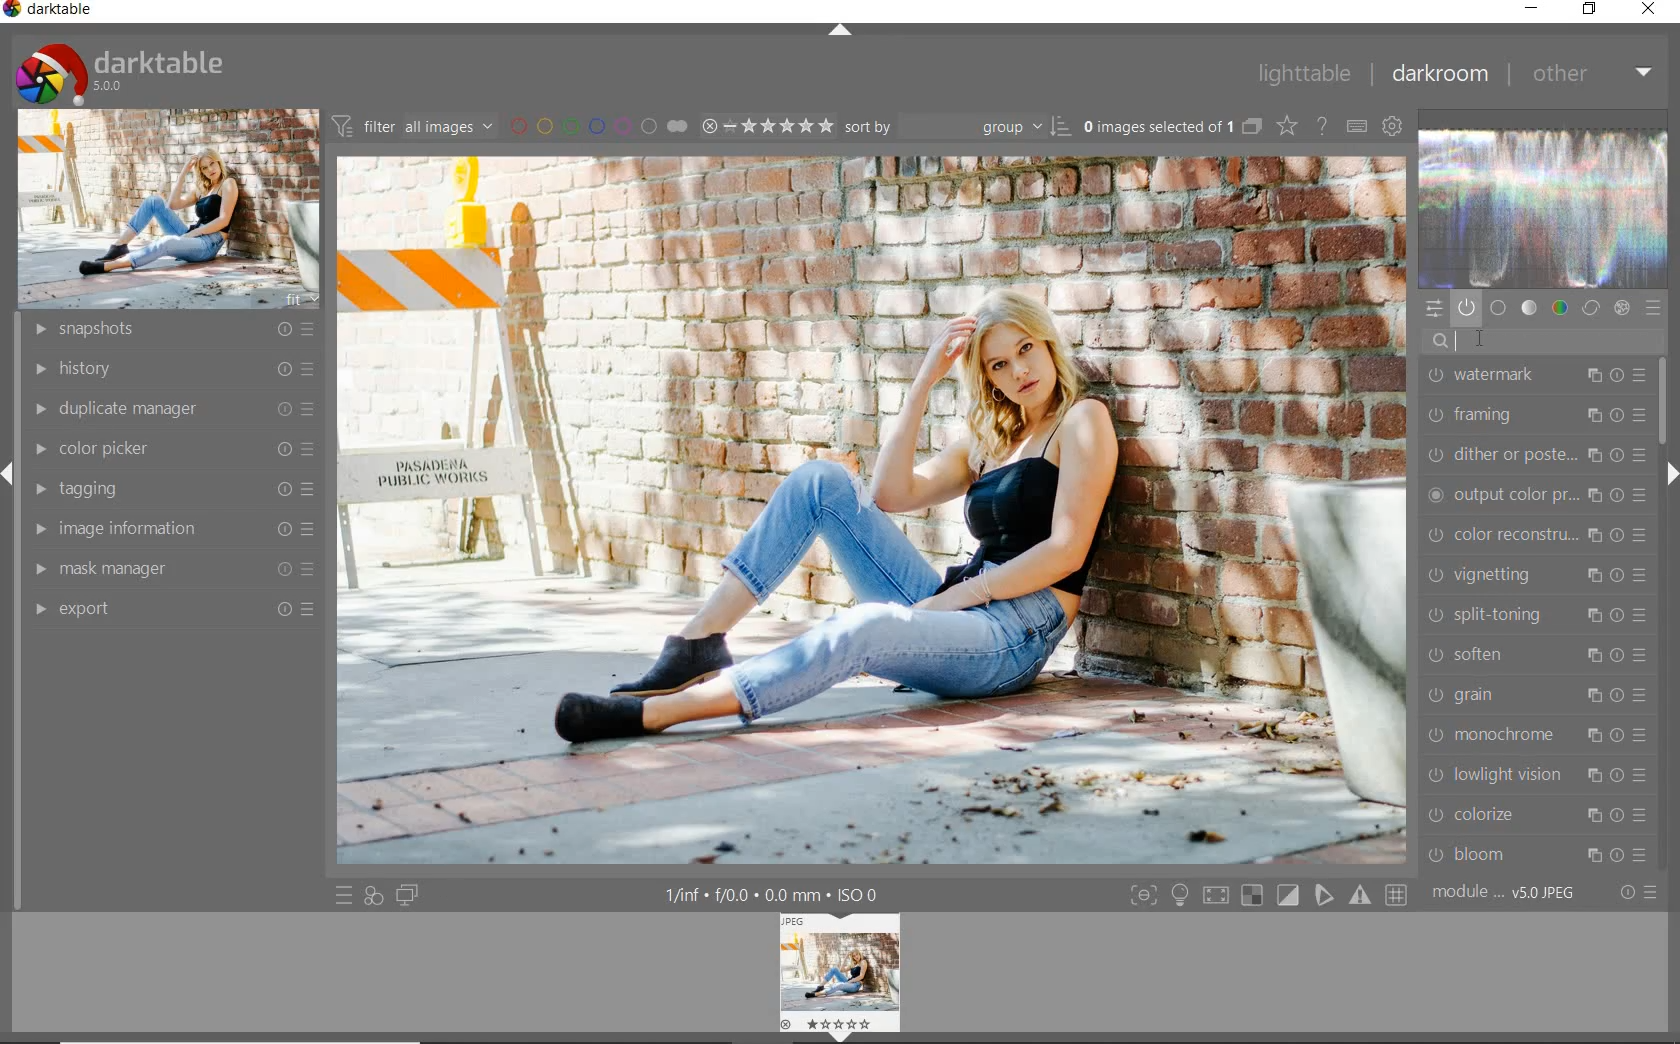 Image resolution: width=1680 pixels, height=1044 pixels. Describe the element at coordinates (1253, 128) in the screenshot. I see `collapse grouped images` at that location.